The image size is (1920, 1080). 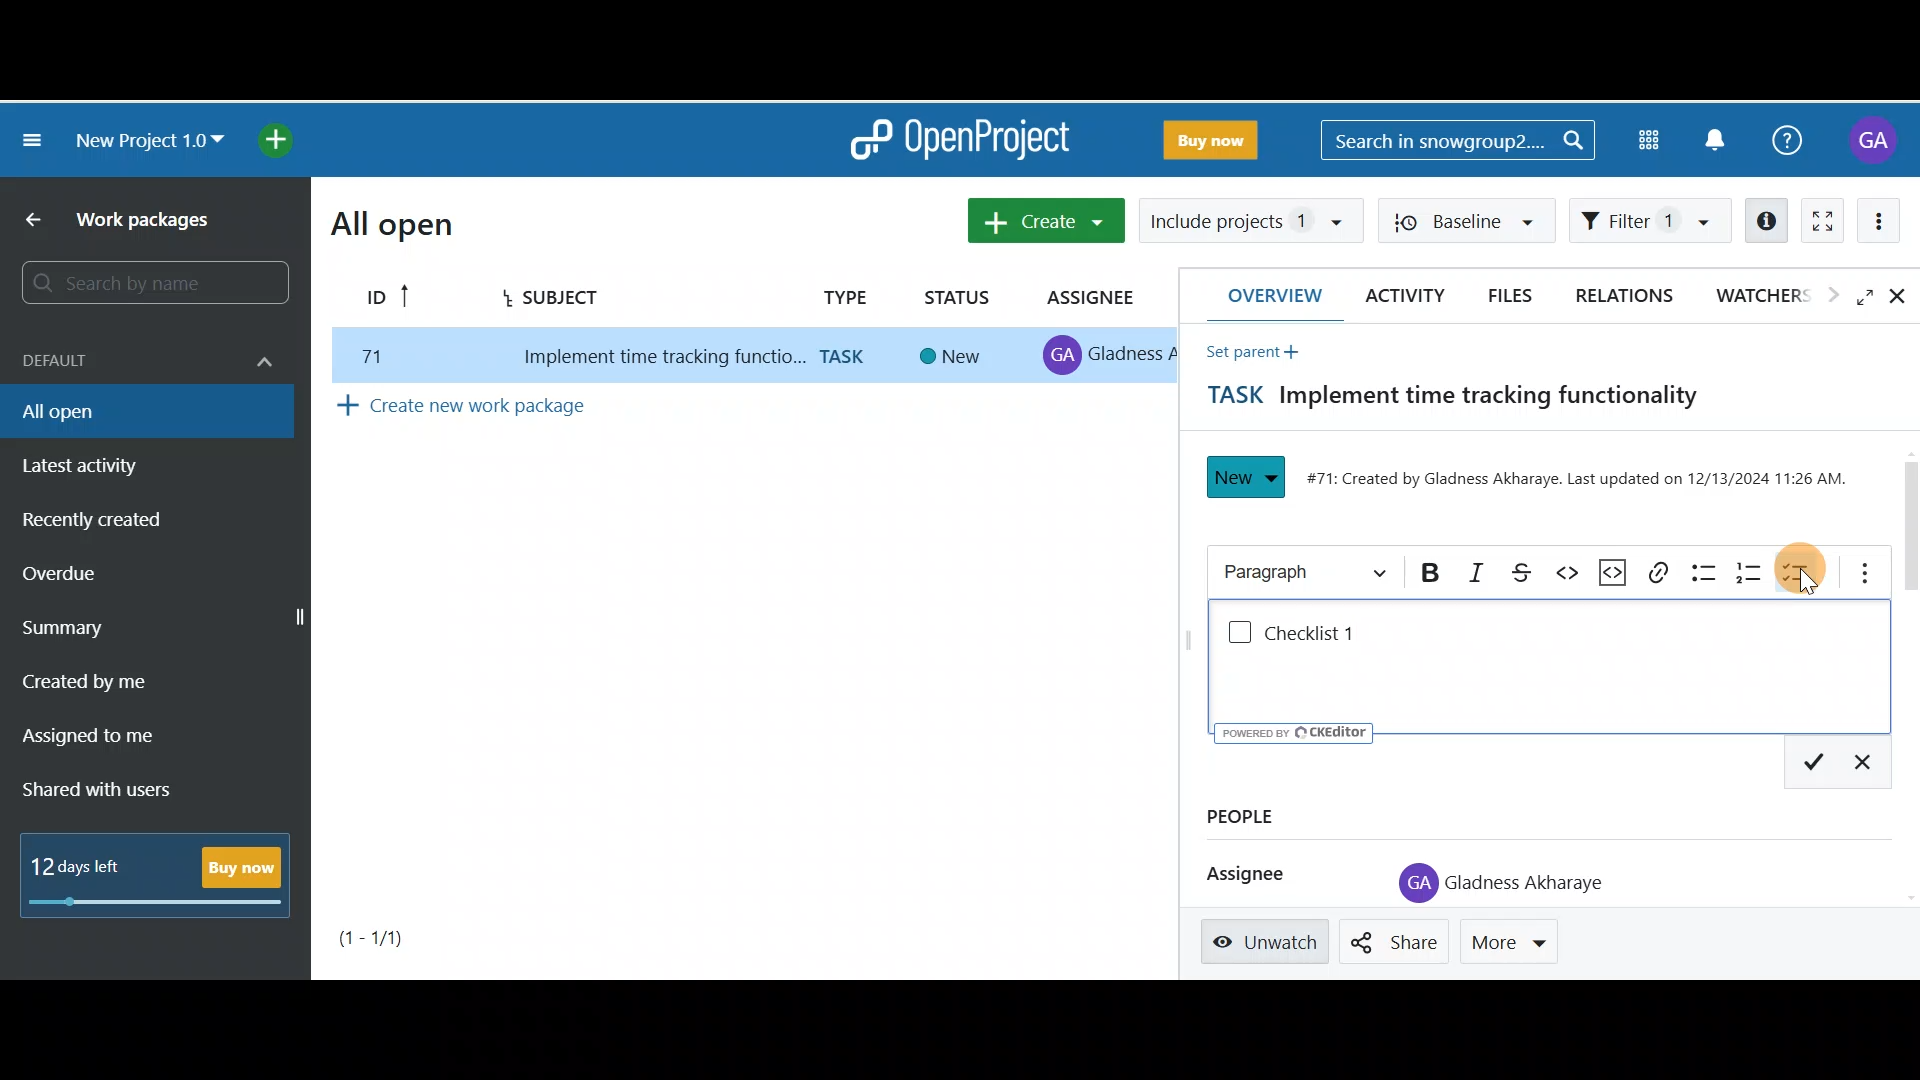 What do you see at coordinates (1763, 218) in the screenshot?
I see `Open details view` at bounding box center [1763, 218].